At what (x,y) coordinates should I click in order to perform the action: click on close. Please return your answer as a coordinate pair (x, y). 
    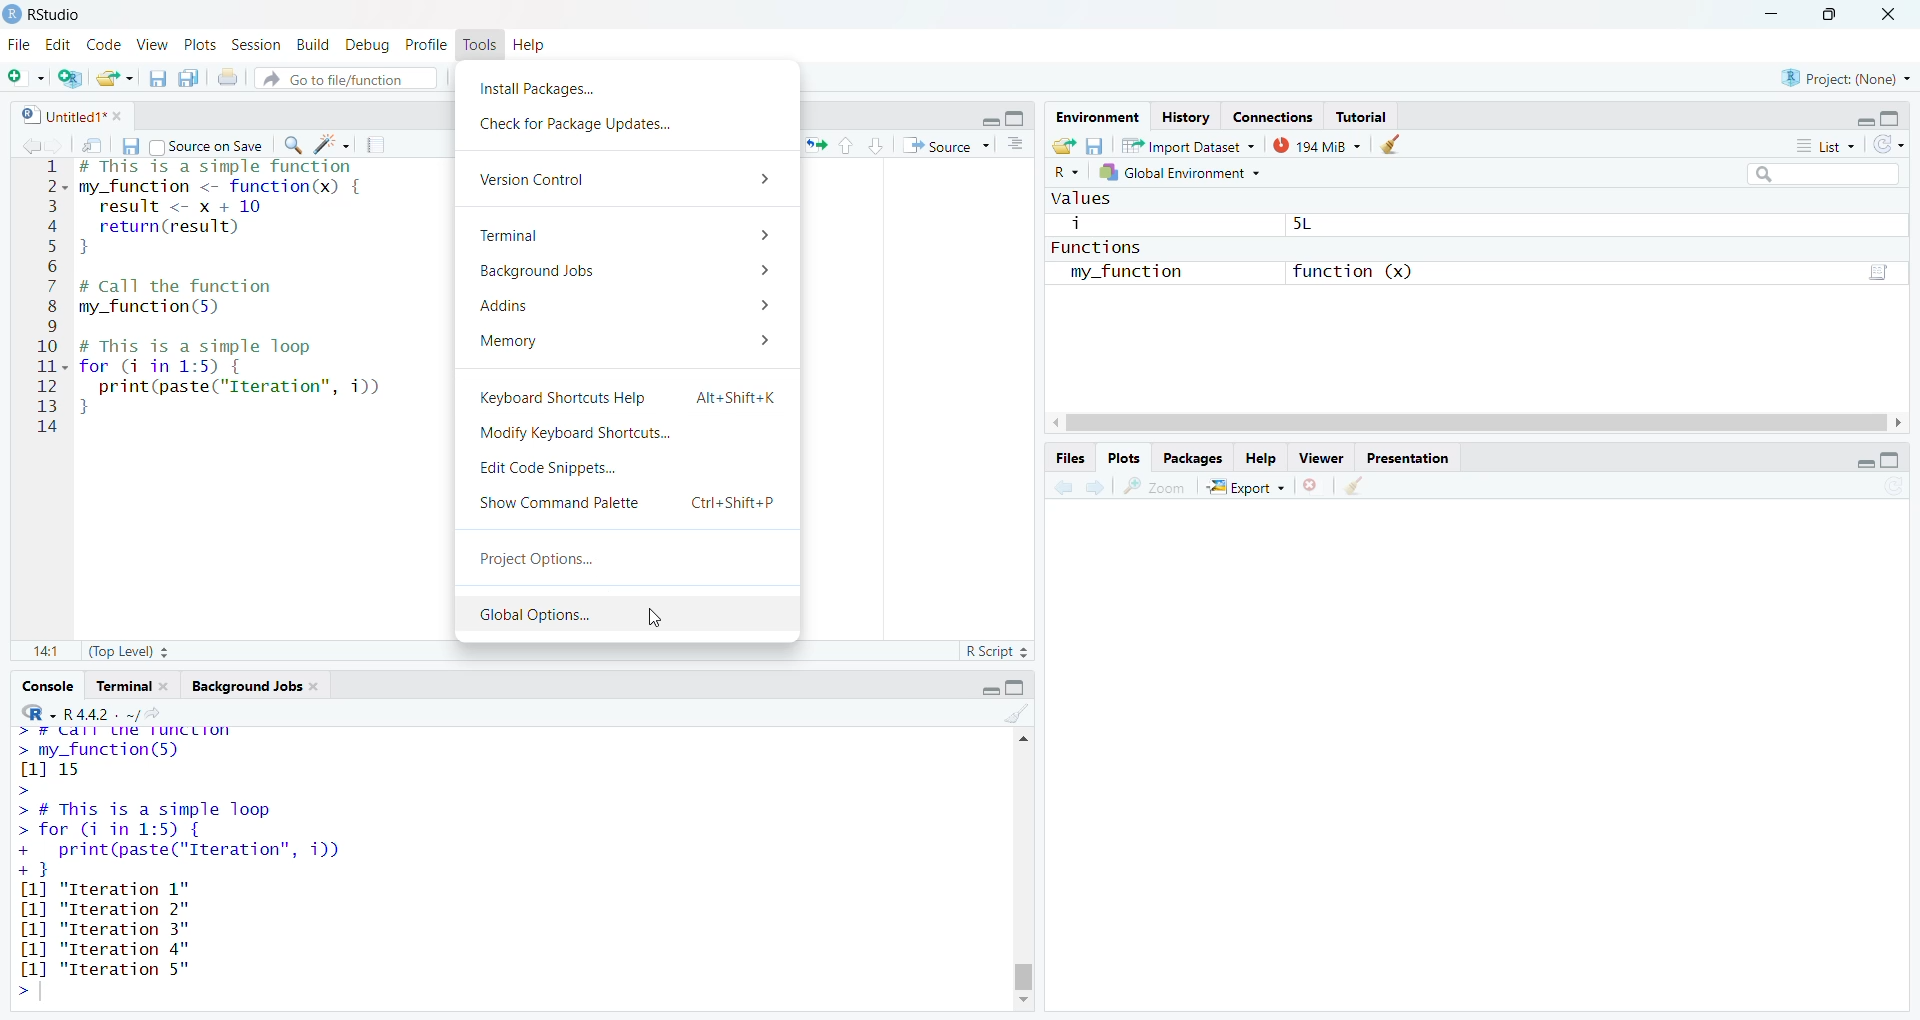
    Looking at the image, I should click on (1894, 12).